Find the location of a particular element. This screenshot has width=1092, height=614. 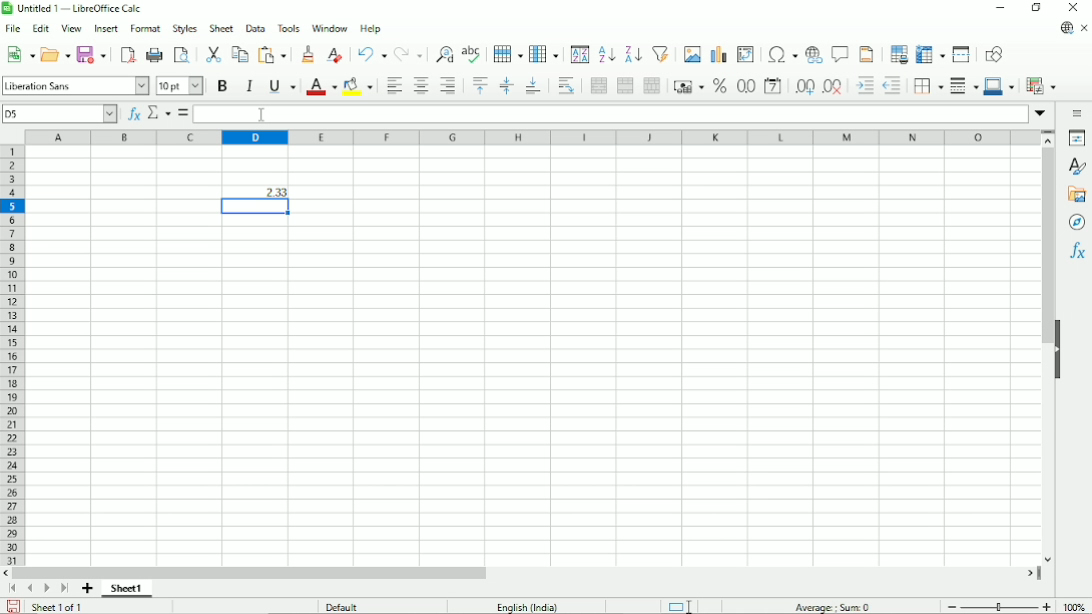

print is located at coordinates (155, 55).